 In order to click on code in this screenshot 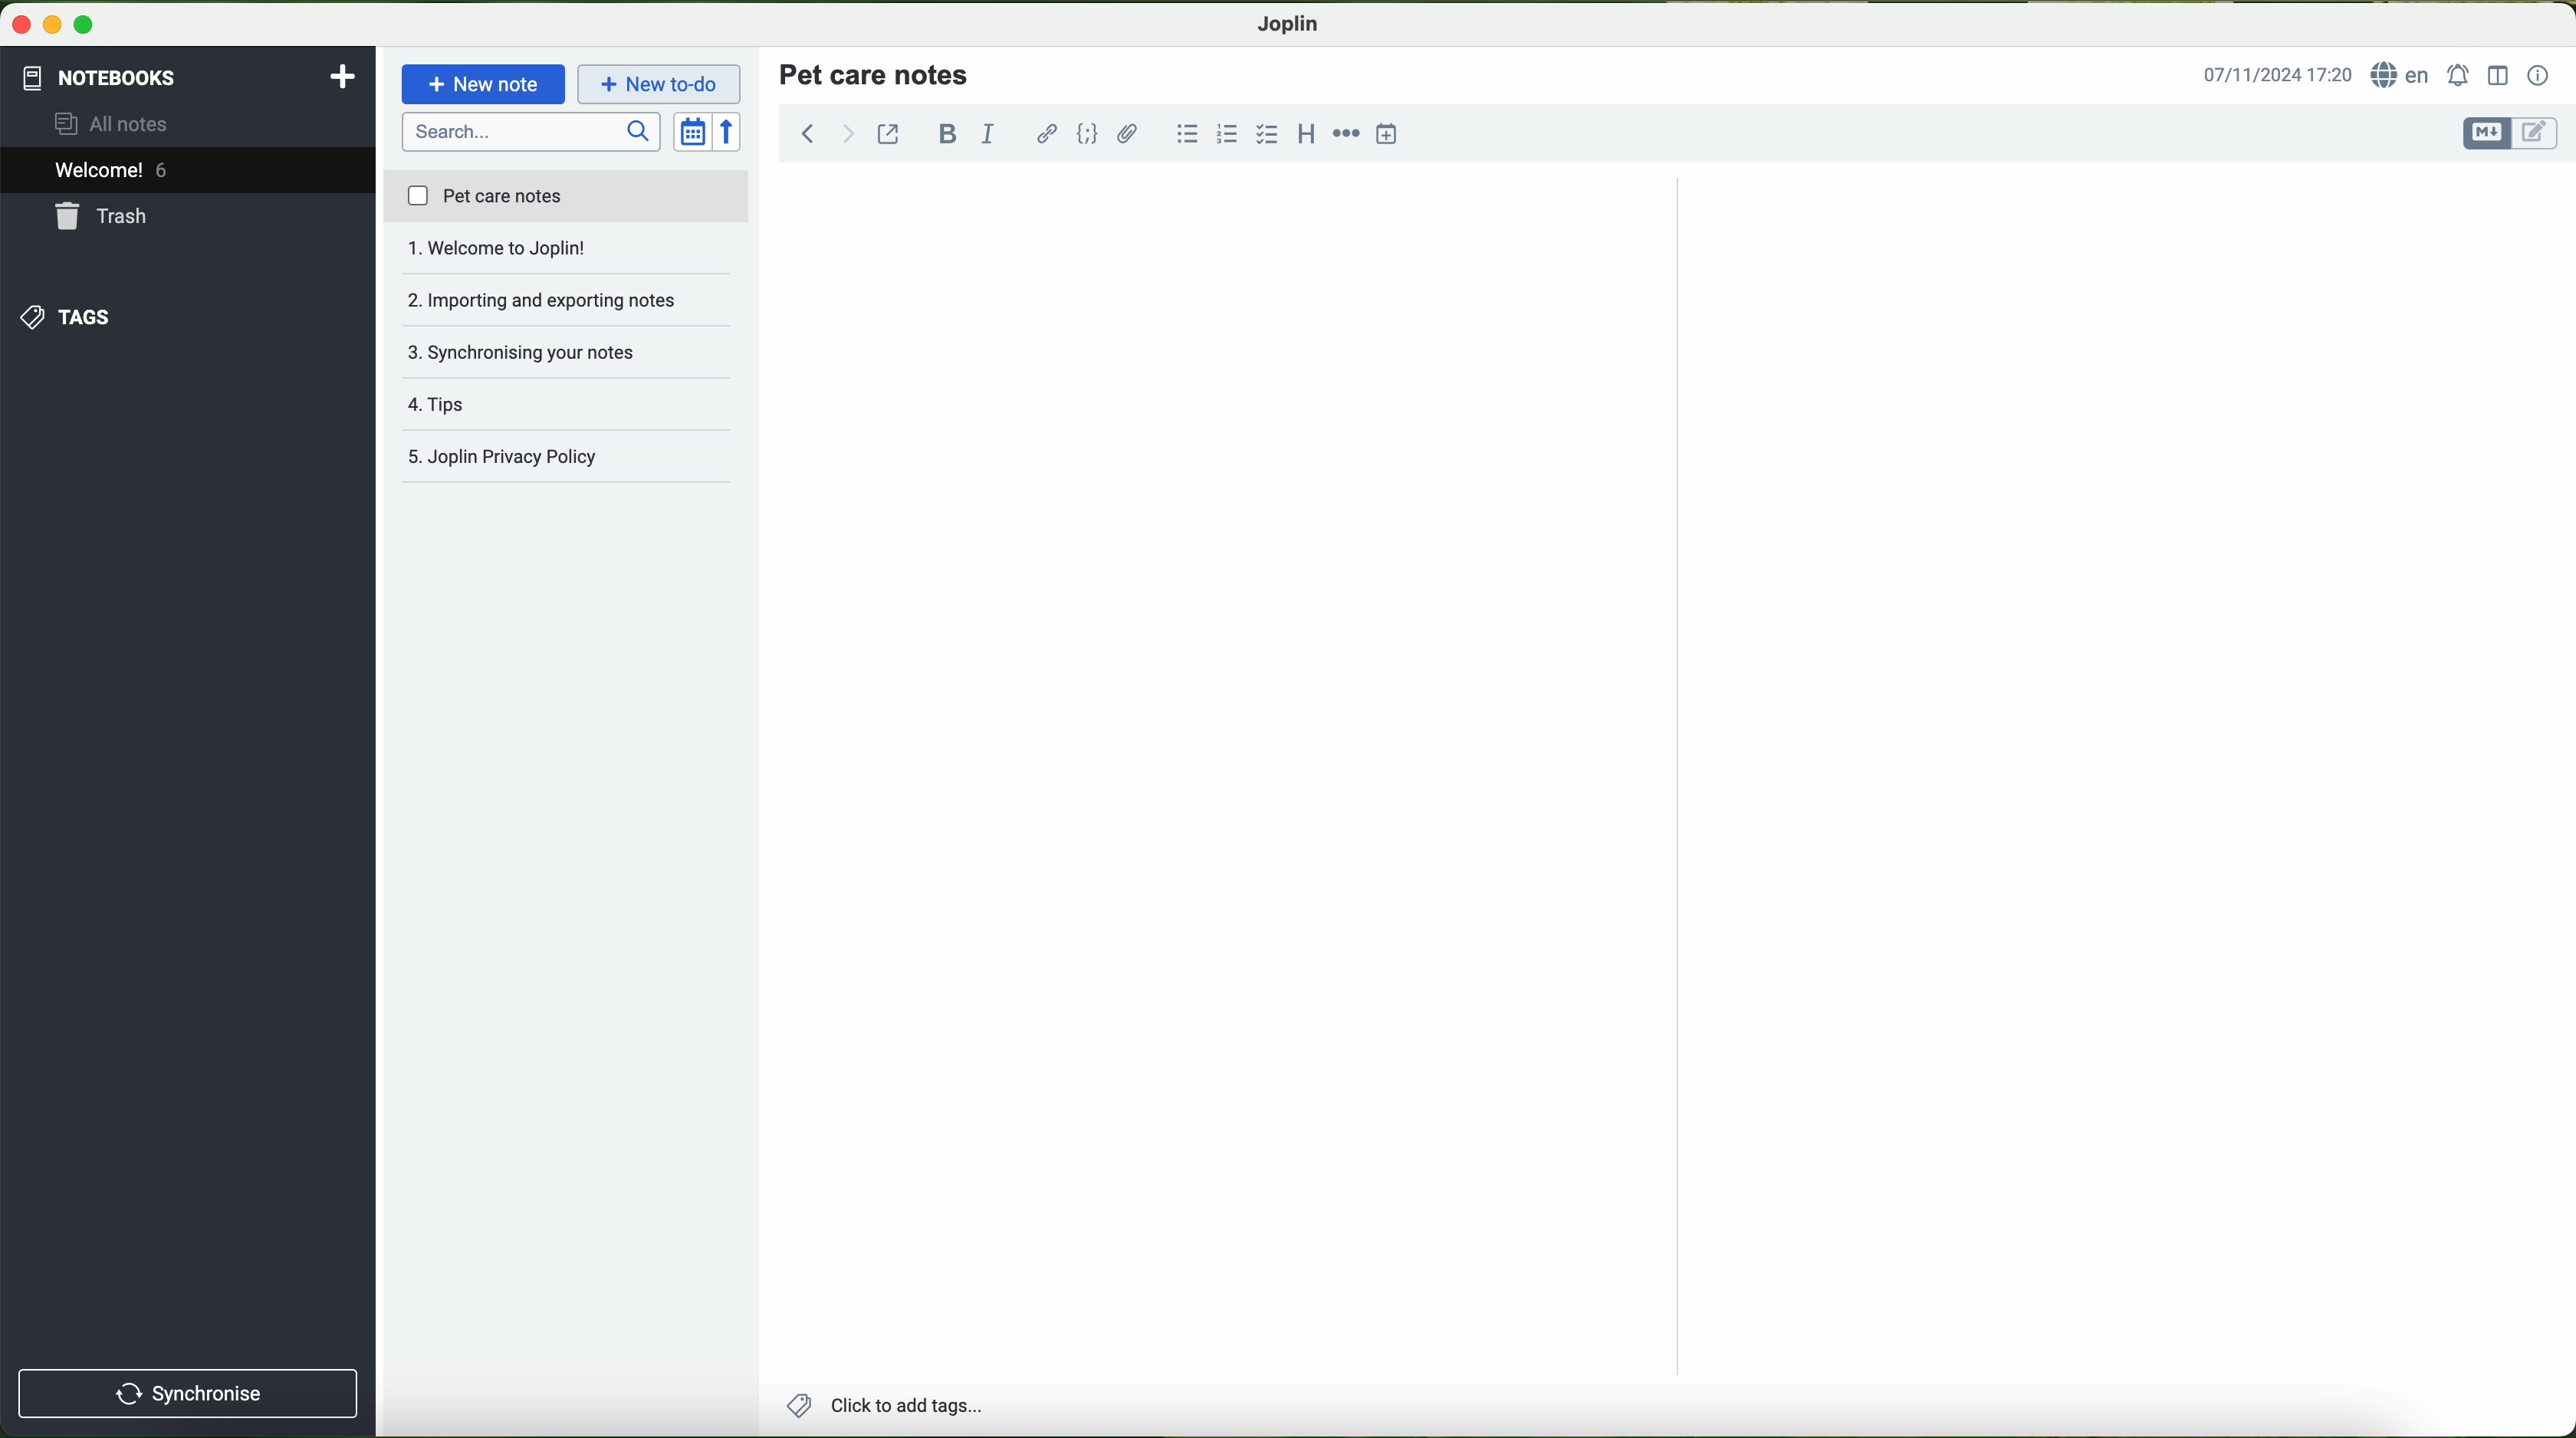, I will do `click(1087, 133)`.